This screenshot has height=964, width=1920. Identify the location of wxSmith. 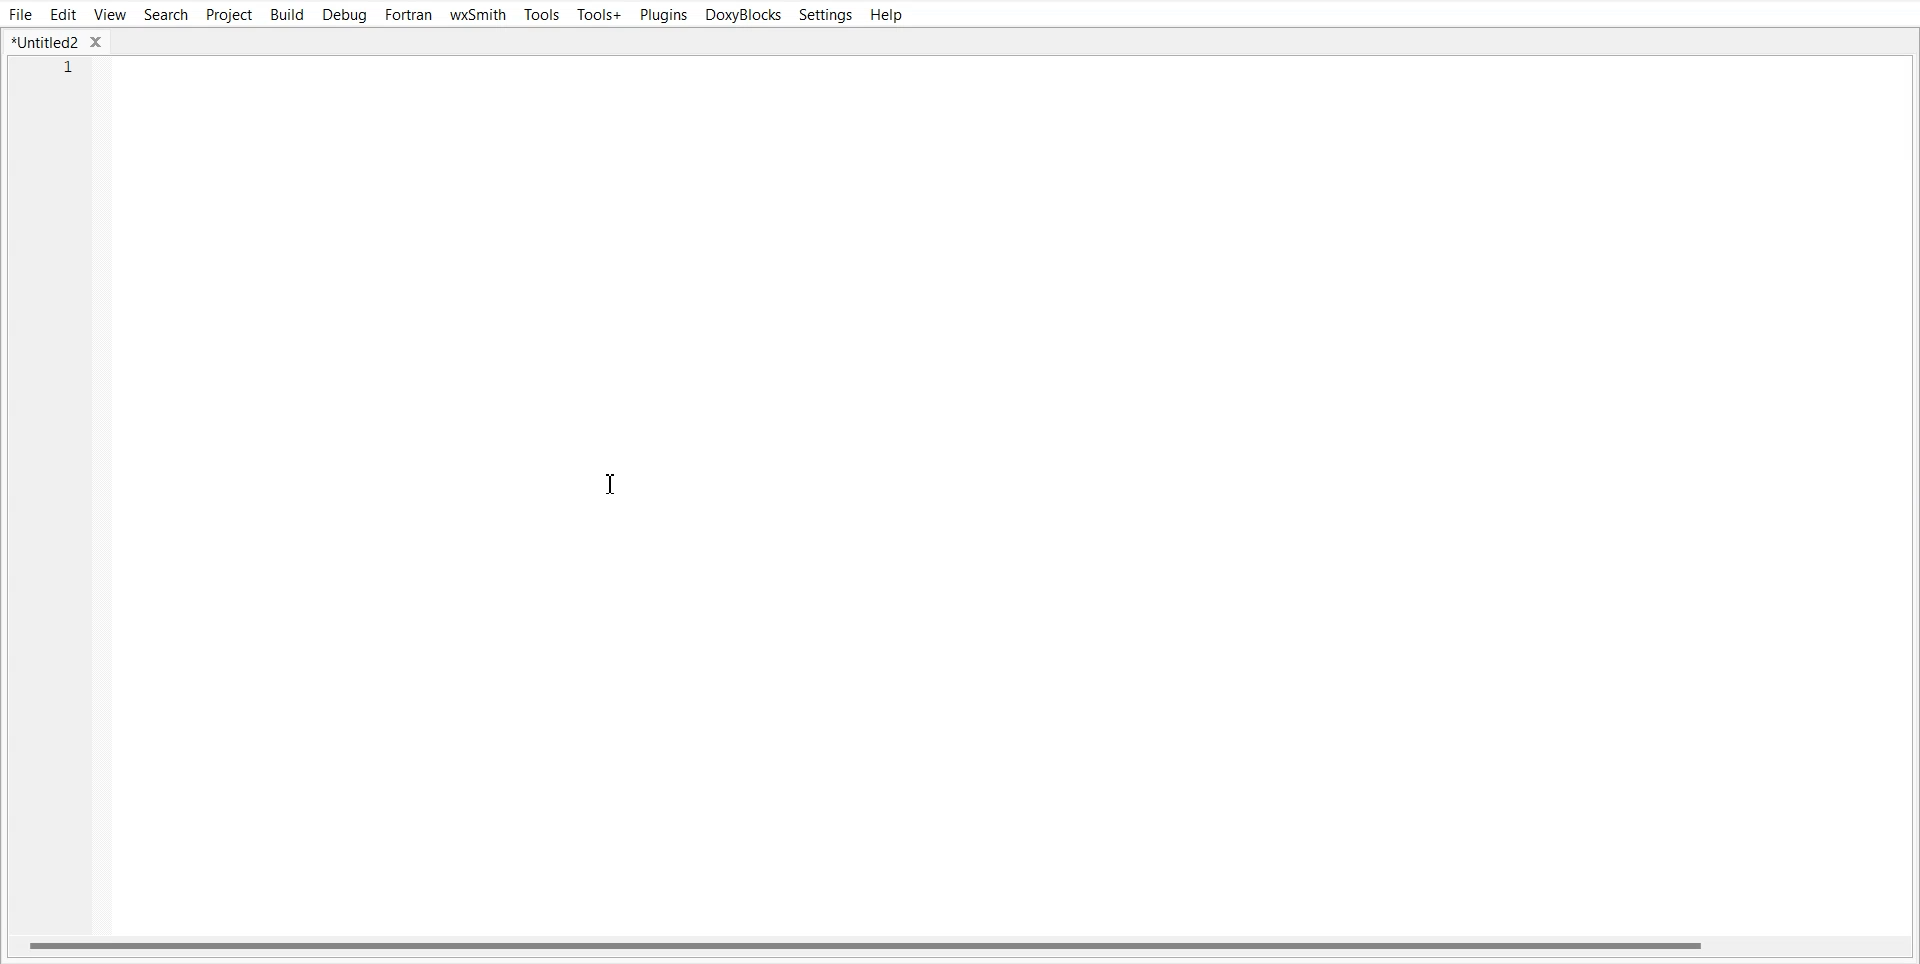
(479, 14).